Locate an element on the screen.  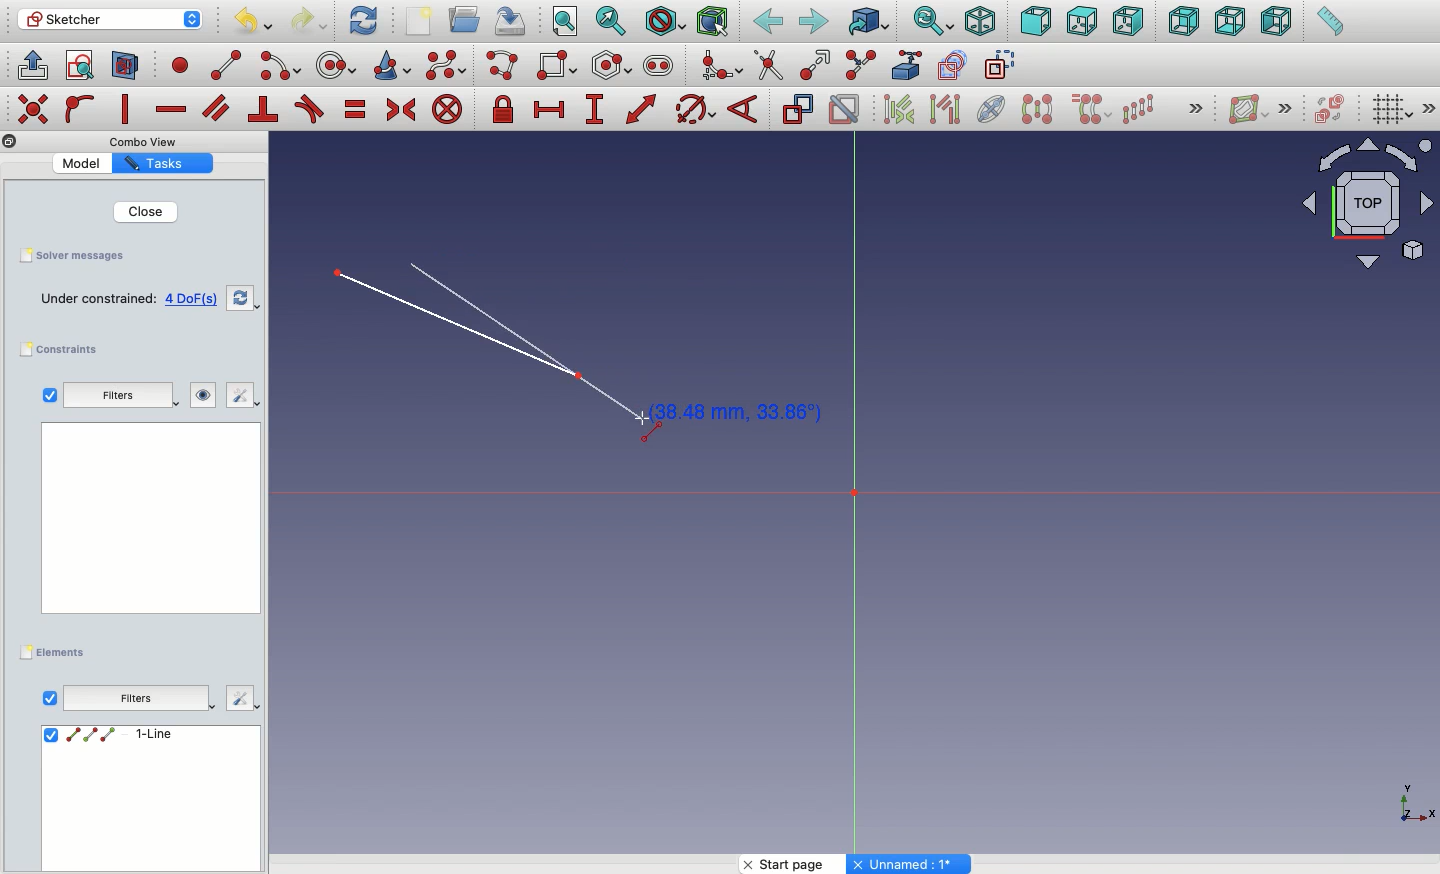
Refresh is located at coordinates (363, 21).